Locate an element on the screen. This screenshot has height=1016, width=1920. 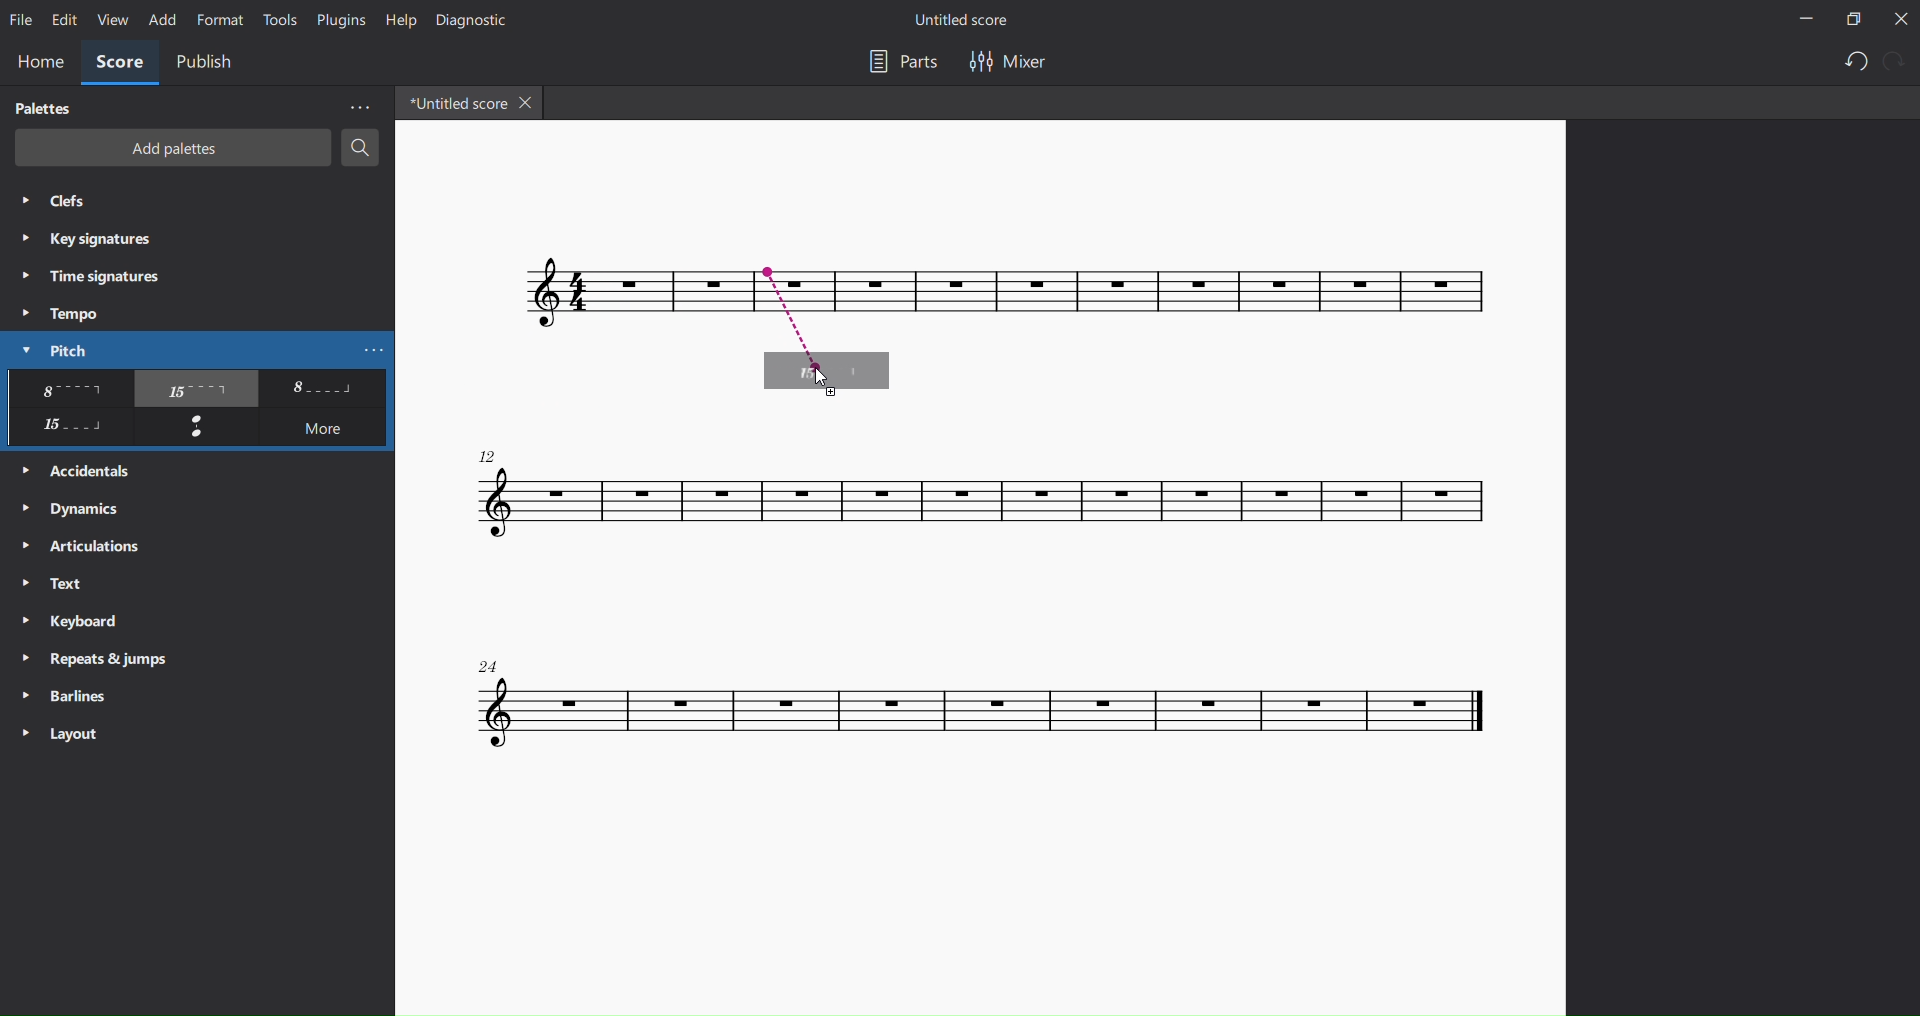
public is located at coordinates (210, 65).